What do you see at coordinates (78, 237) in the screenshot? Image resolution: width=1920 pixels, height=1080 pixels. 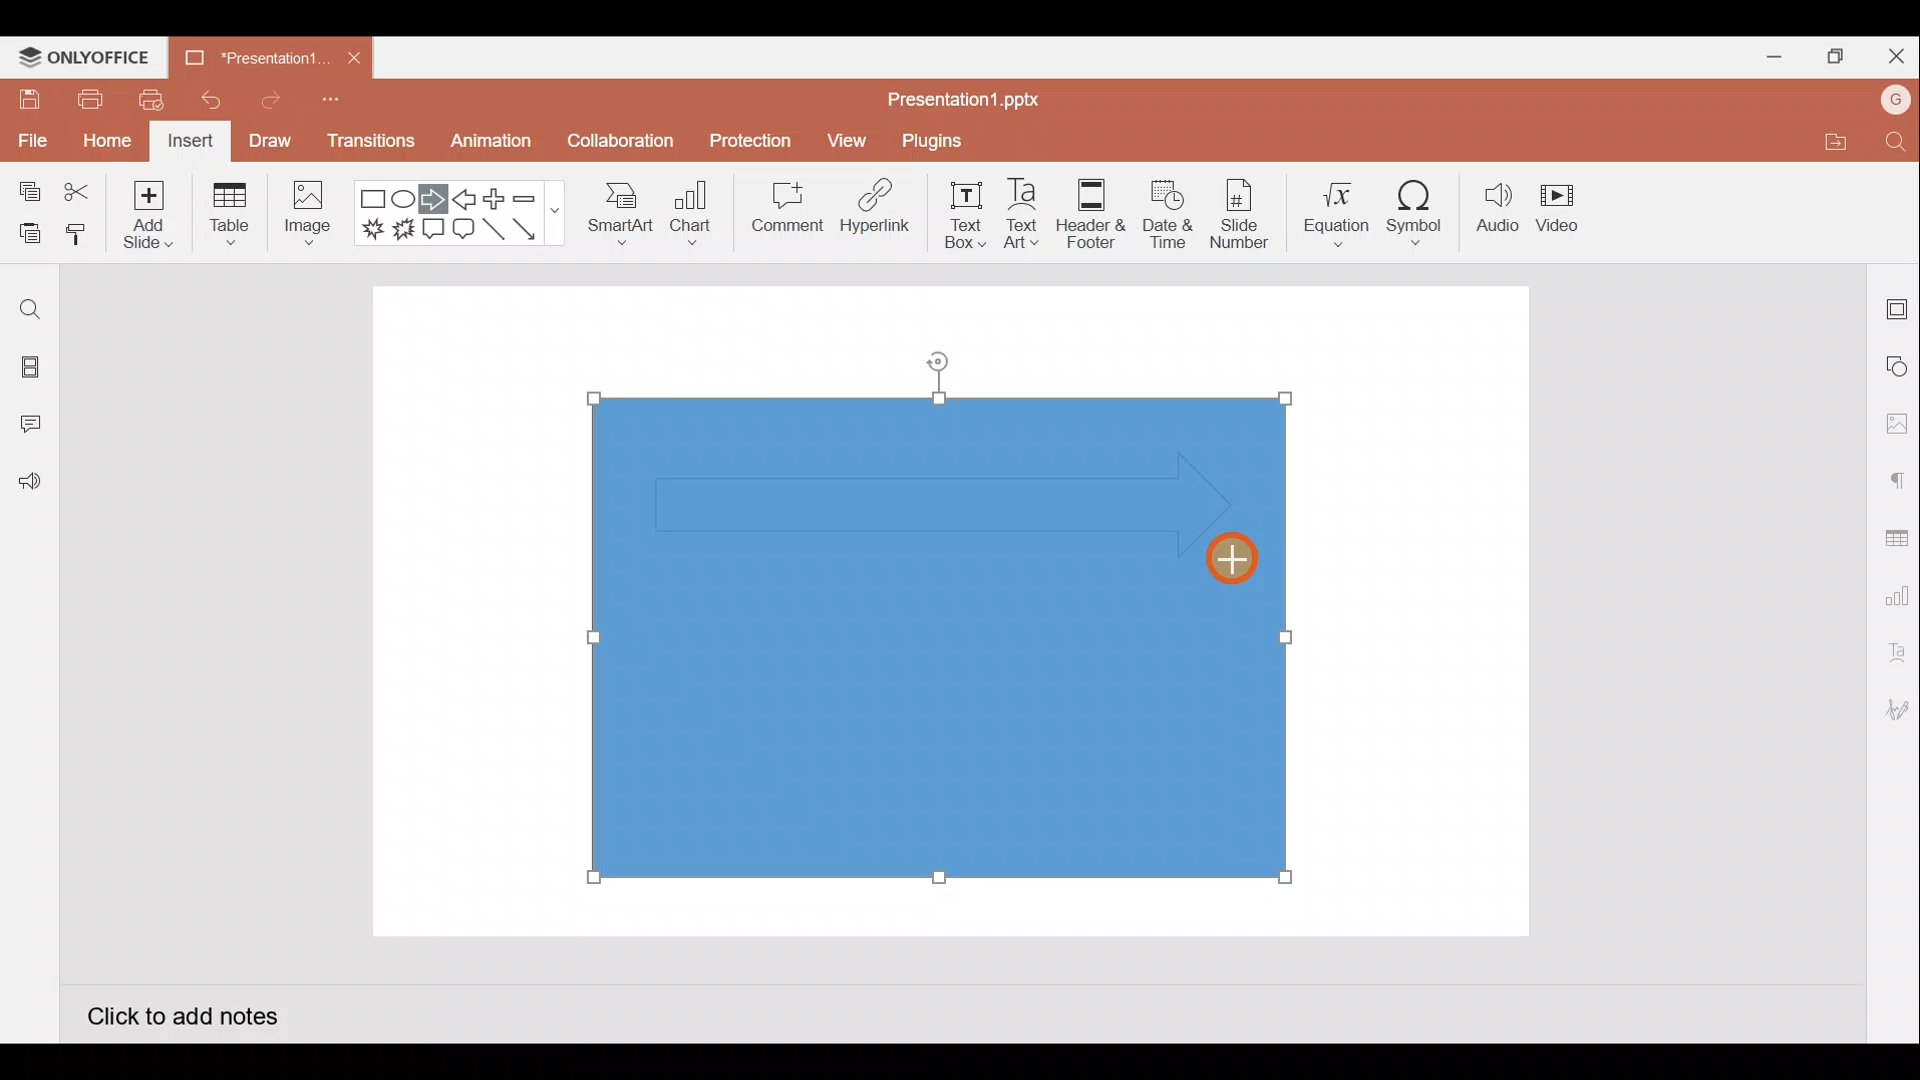 I see `Copy style` at bounding box center [78, 237].